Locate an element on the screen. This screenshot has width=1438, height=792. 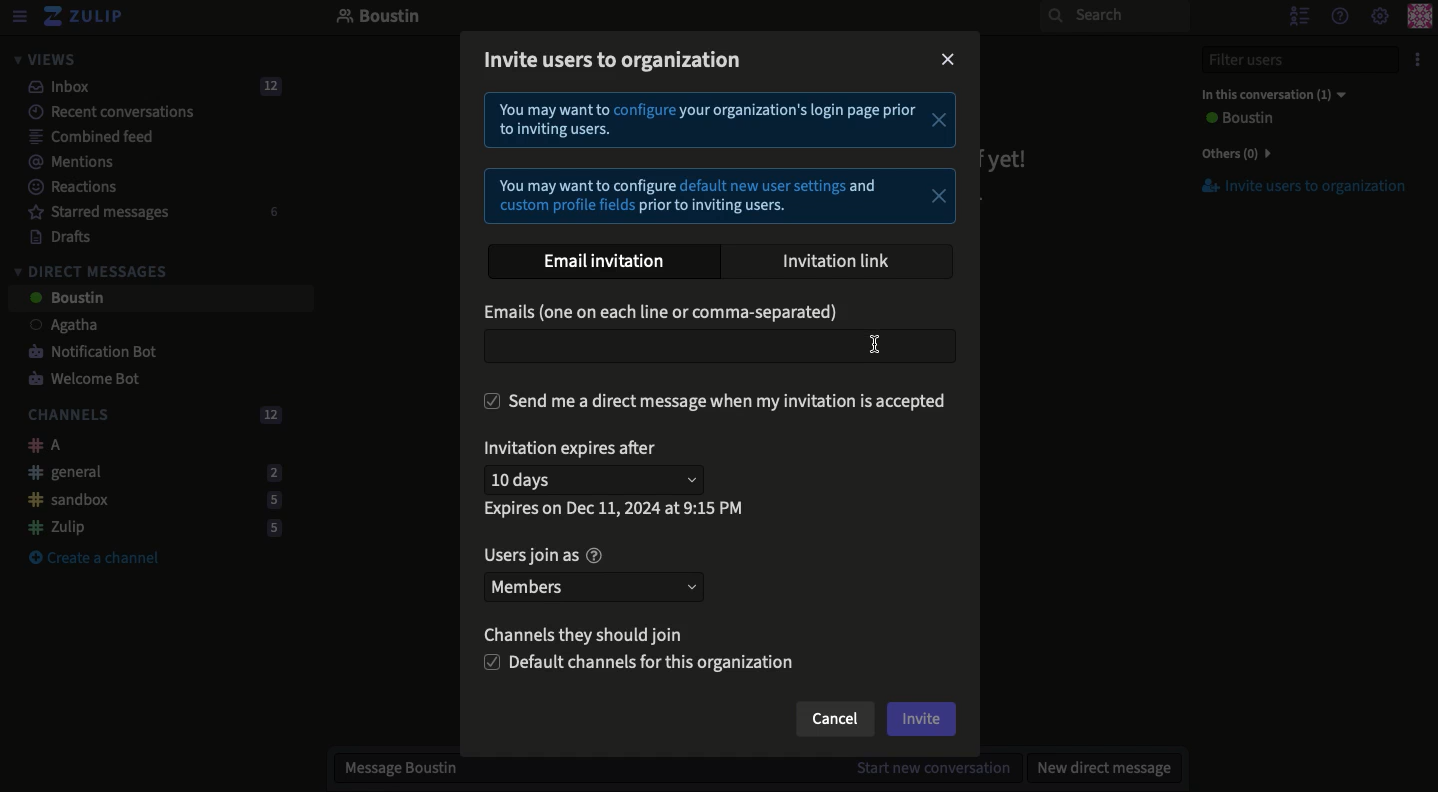
In this conversation is located at coordinates (1269, 94).